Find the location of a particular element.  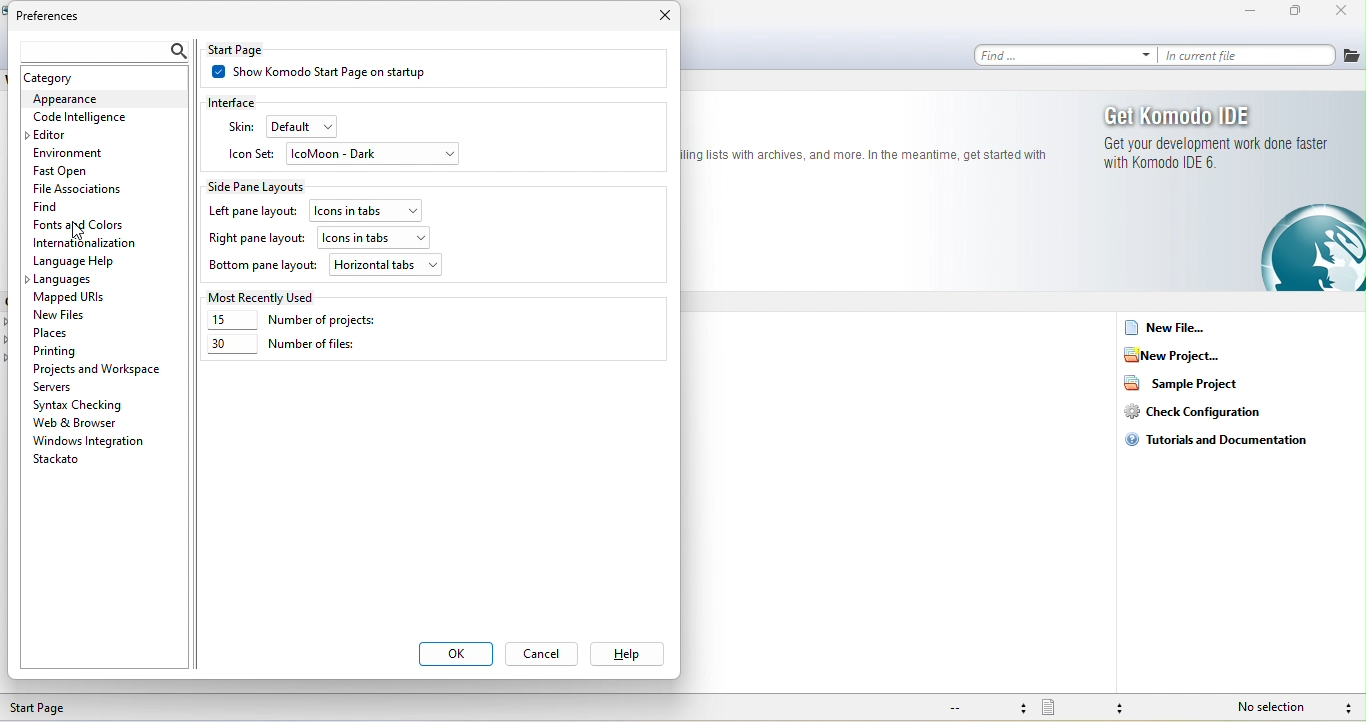

printing is located at coordinates (78, 352).